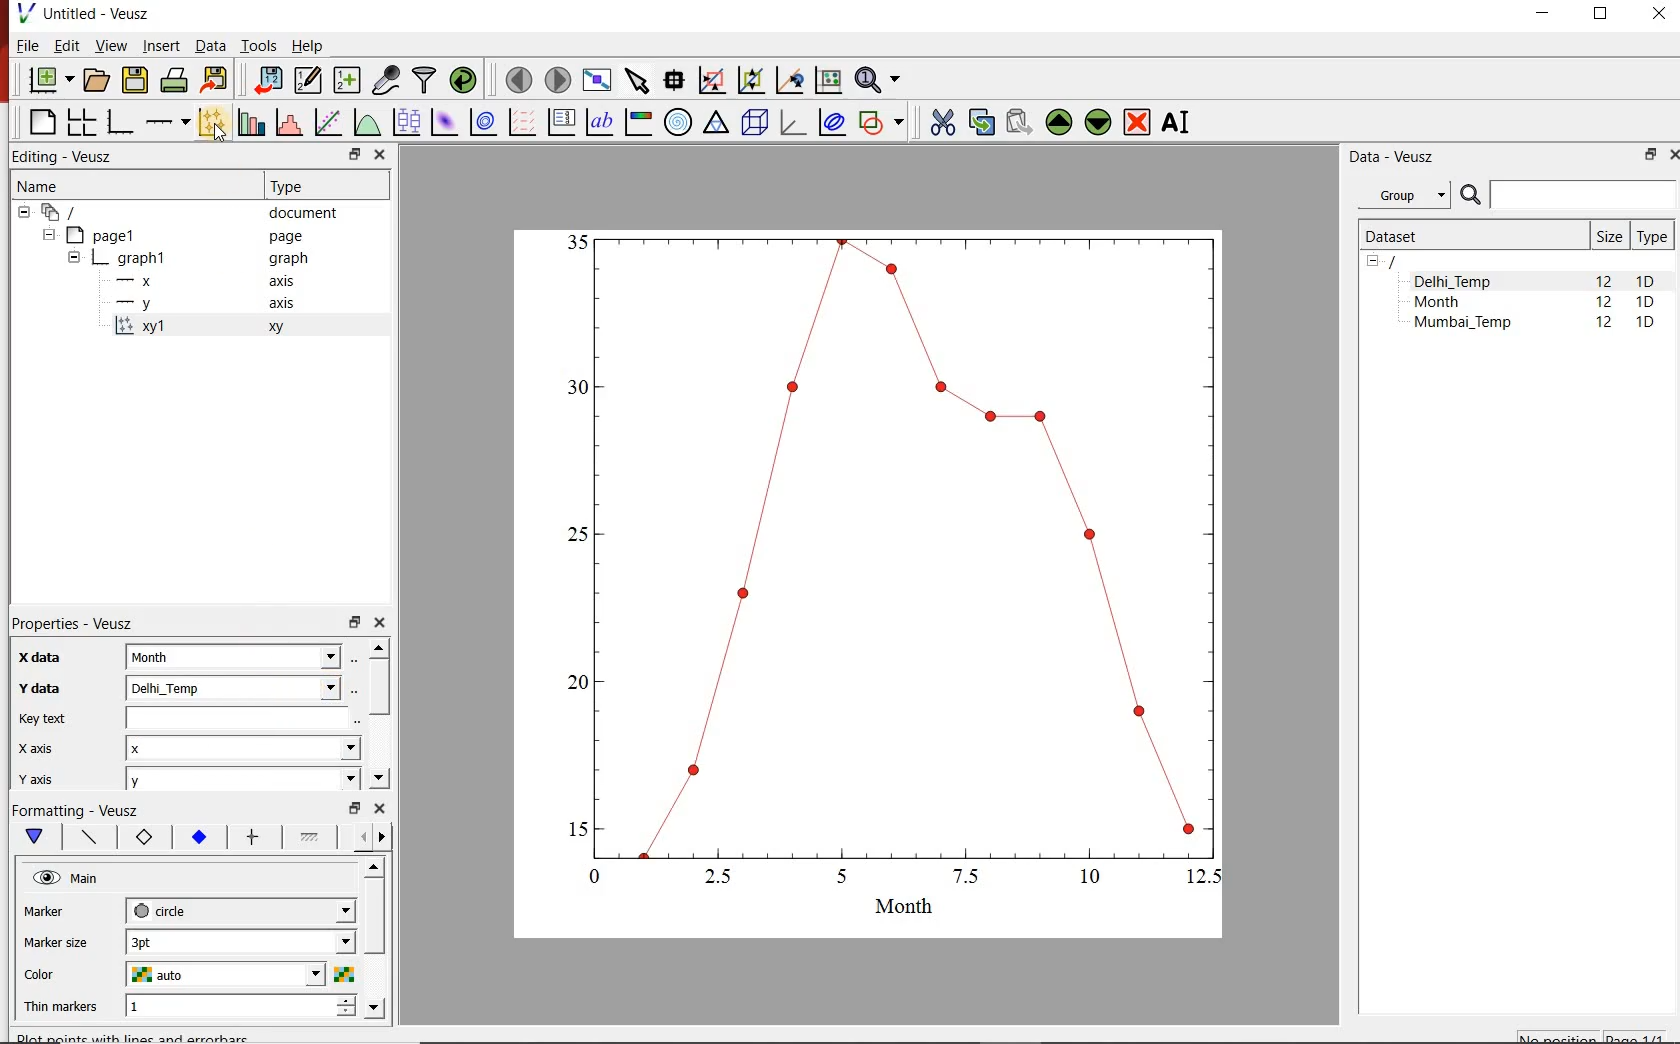  What do you see at coordinates (425, 80) in the screenshot?
I see `filter data` at bounding box center [425, 80].